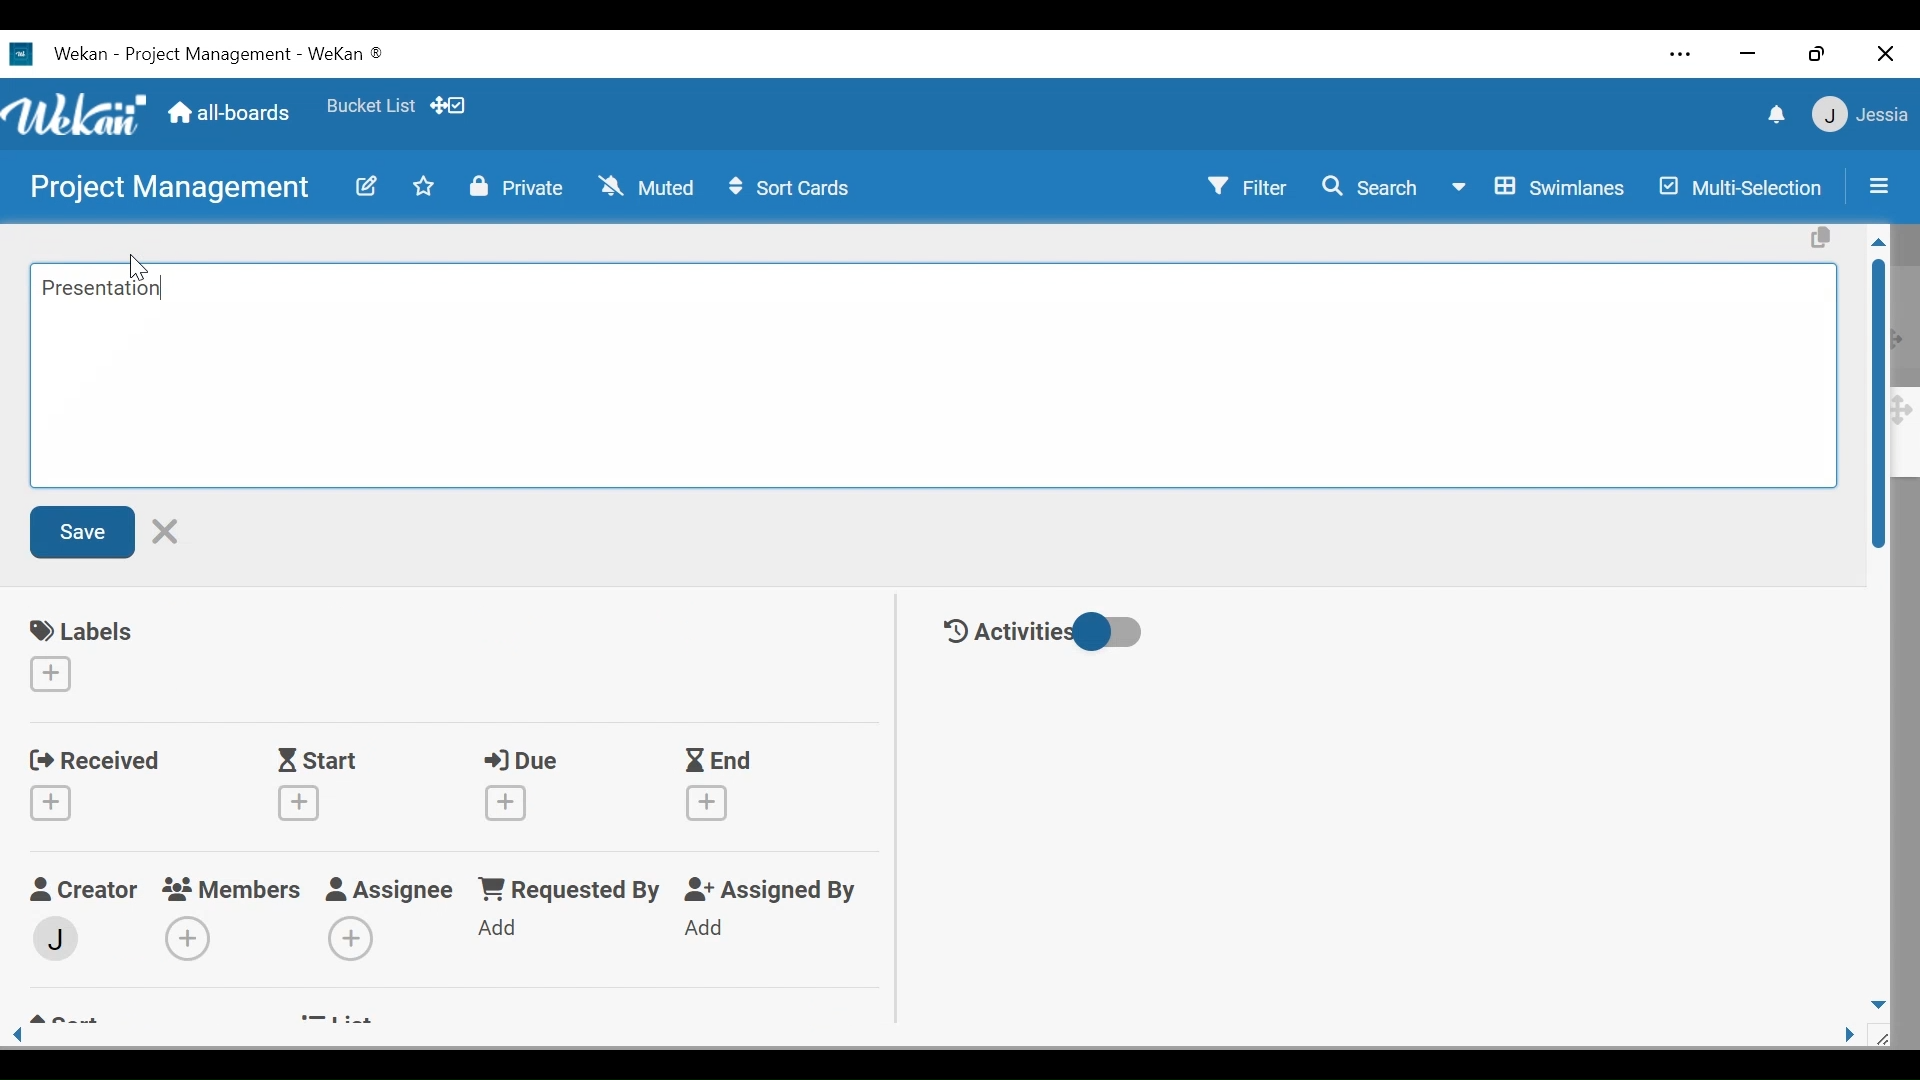 The height and width of the screenshot is (1080, 1920). Describe the element at coordinates (98, 760) in the screenshot. I see `Received Date` at that location.